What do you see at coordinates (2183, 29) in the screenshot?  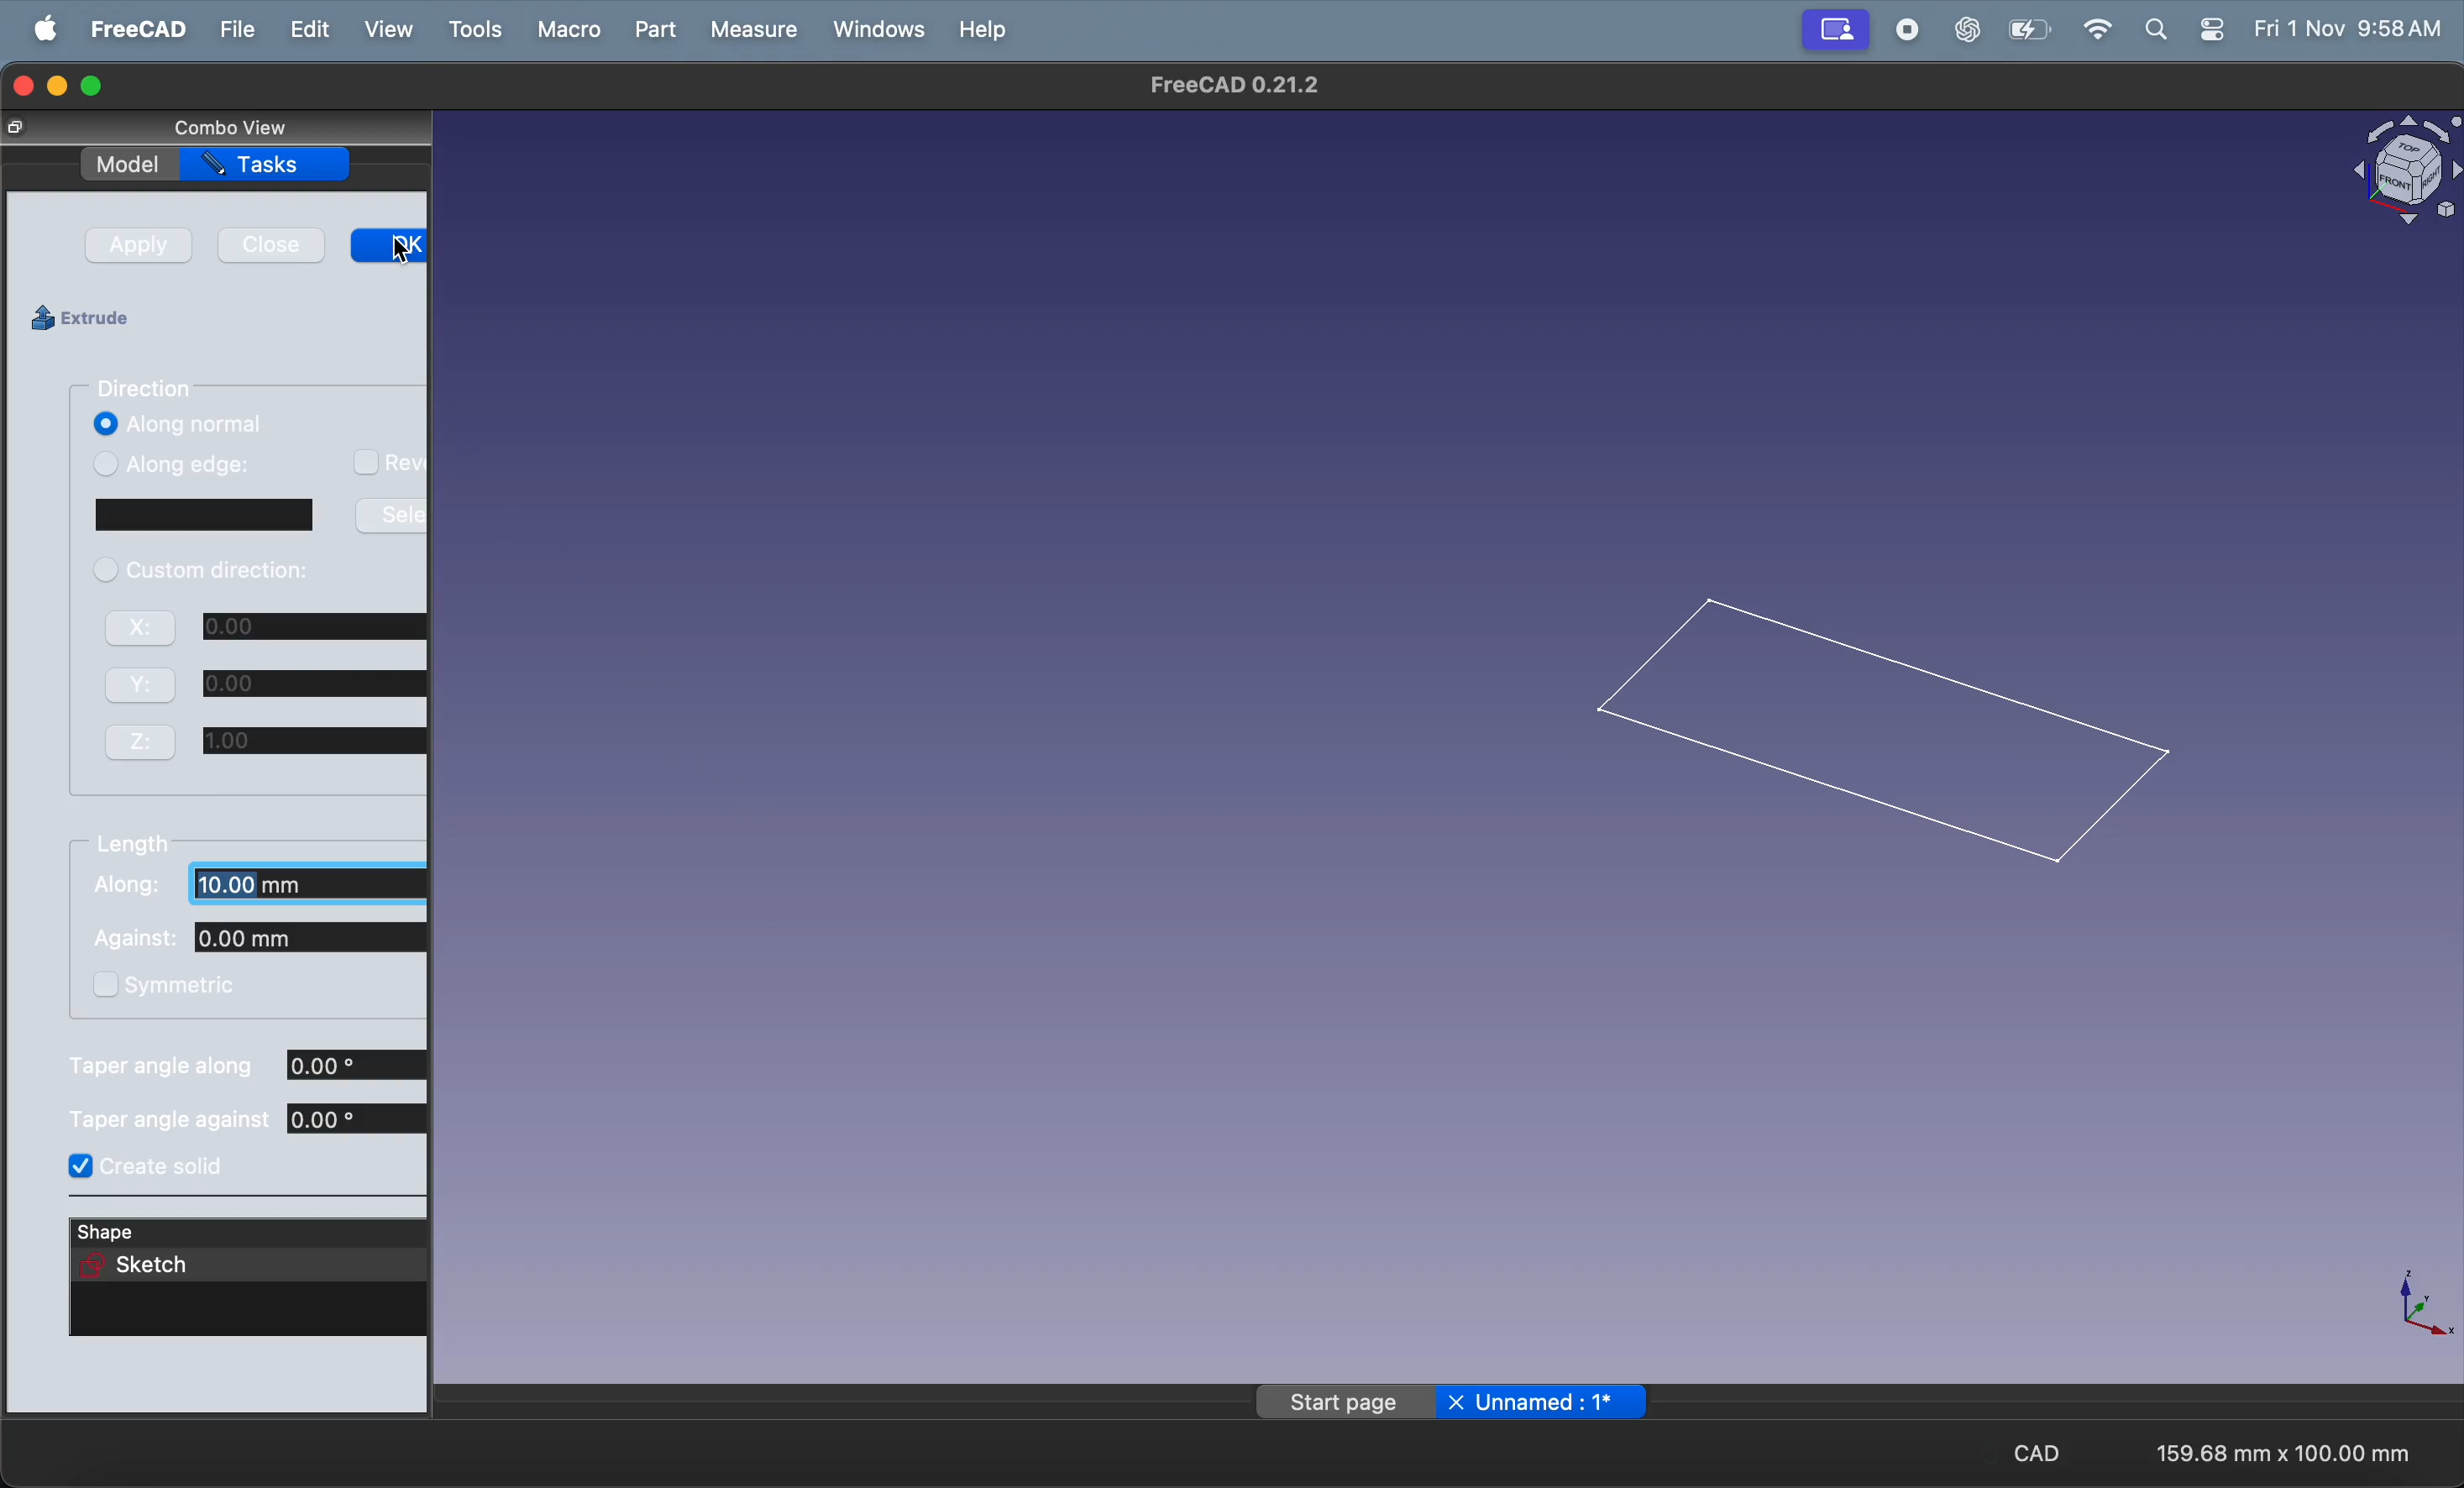 I see `apple widgets` at bounding box center [2183, 29].